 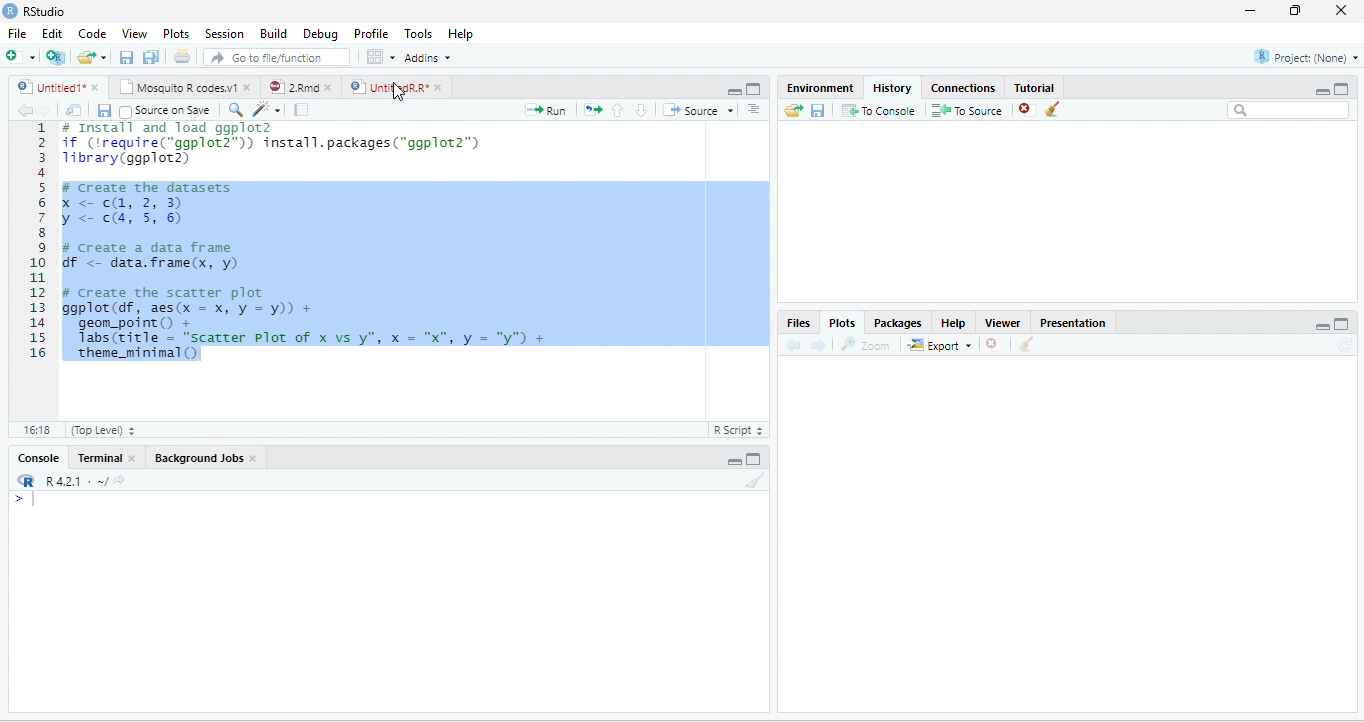 I want to click on Remove the selected history entries, so click(x=1027, y=110).